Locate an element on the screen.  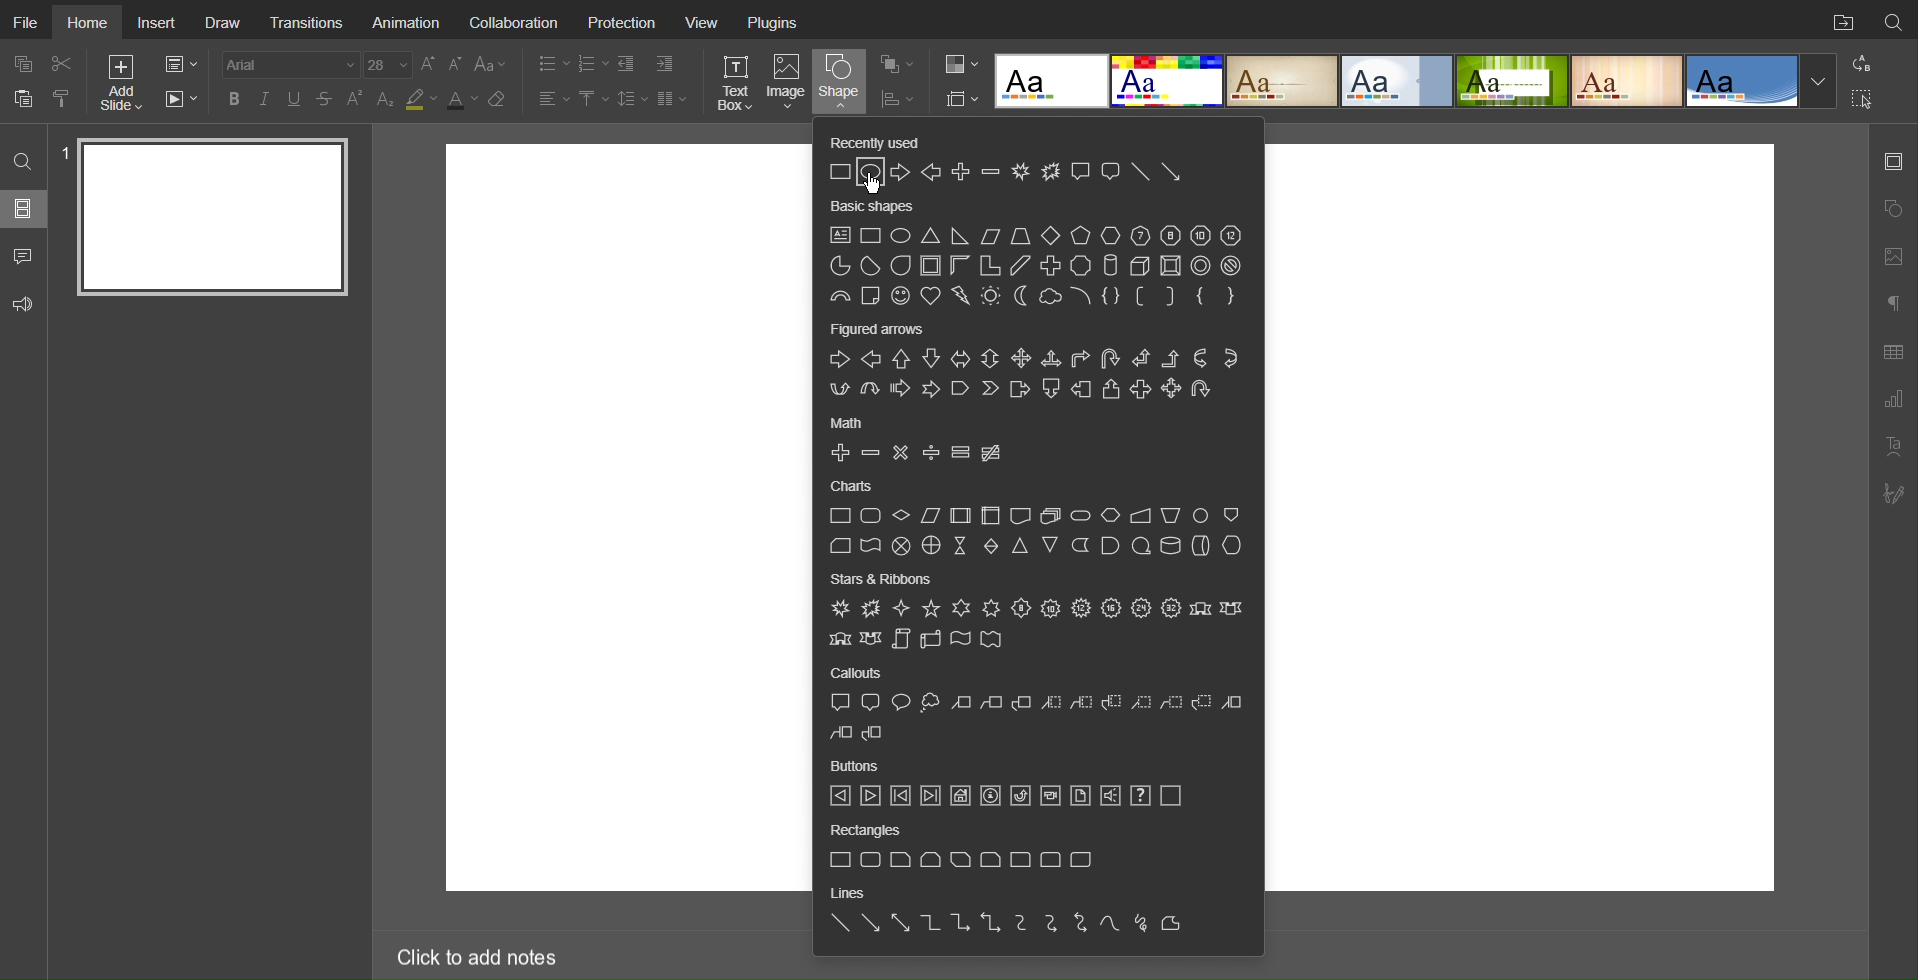
Open File Location is located at coordinates (1839, 20).